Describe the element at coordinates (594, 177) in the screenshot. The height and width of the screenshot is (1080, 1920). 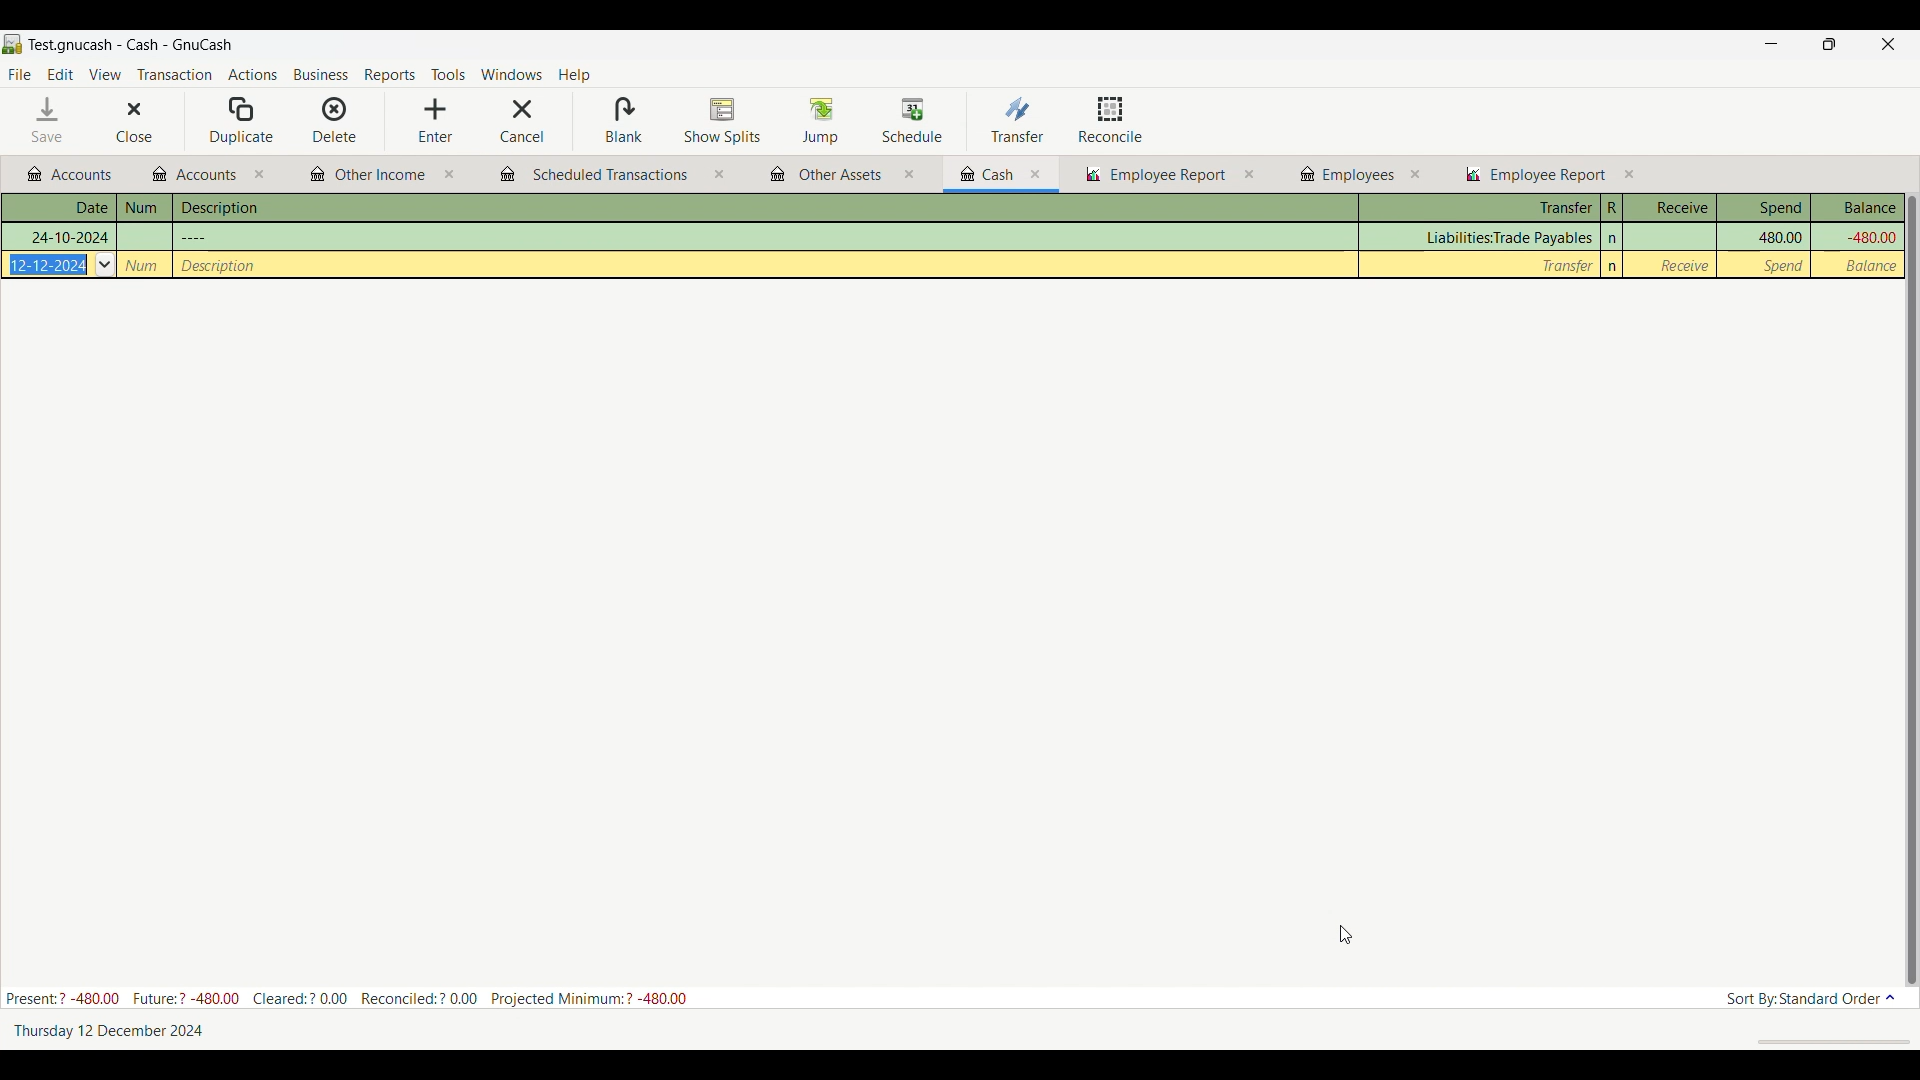
I see `Other budgets and reports` at that location.